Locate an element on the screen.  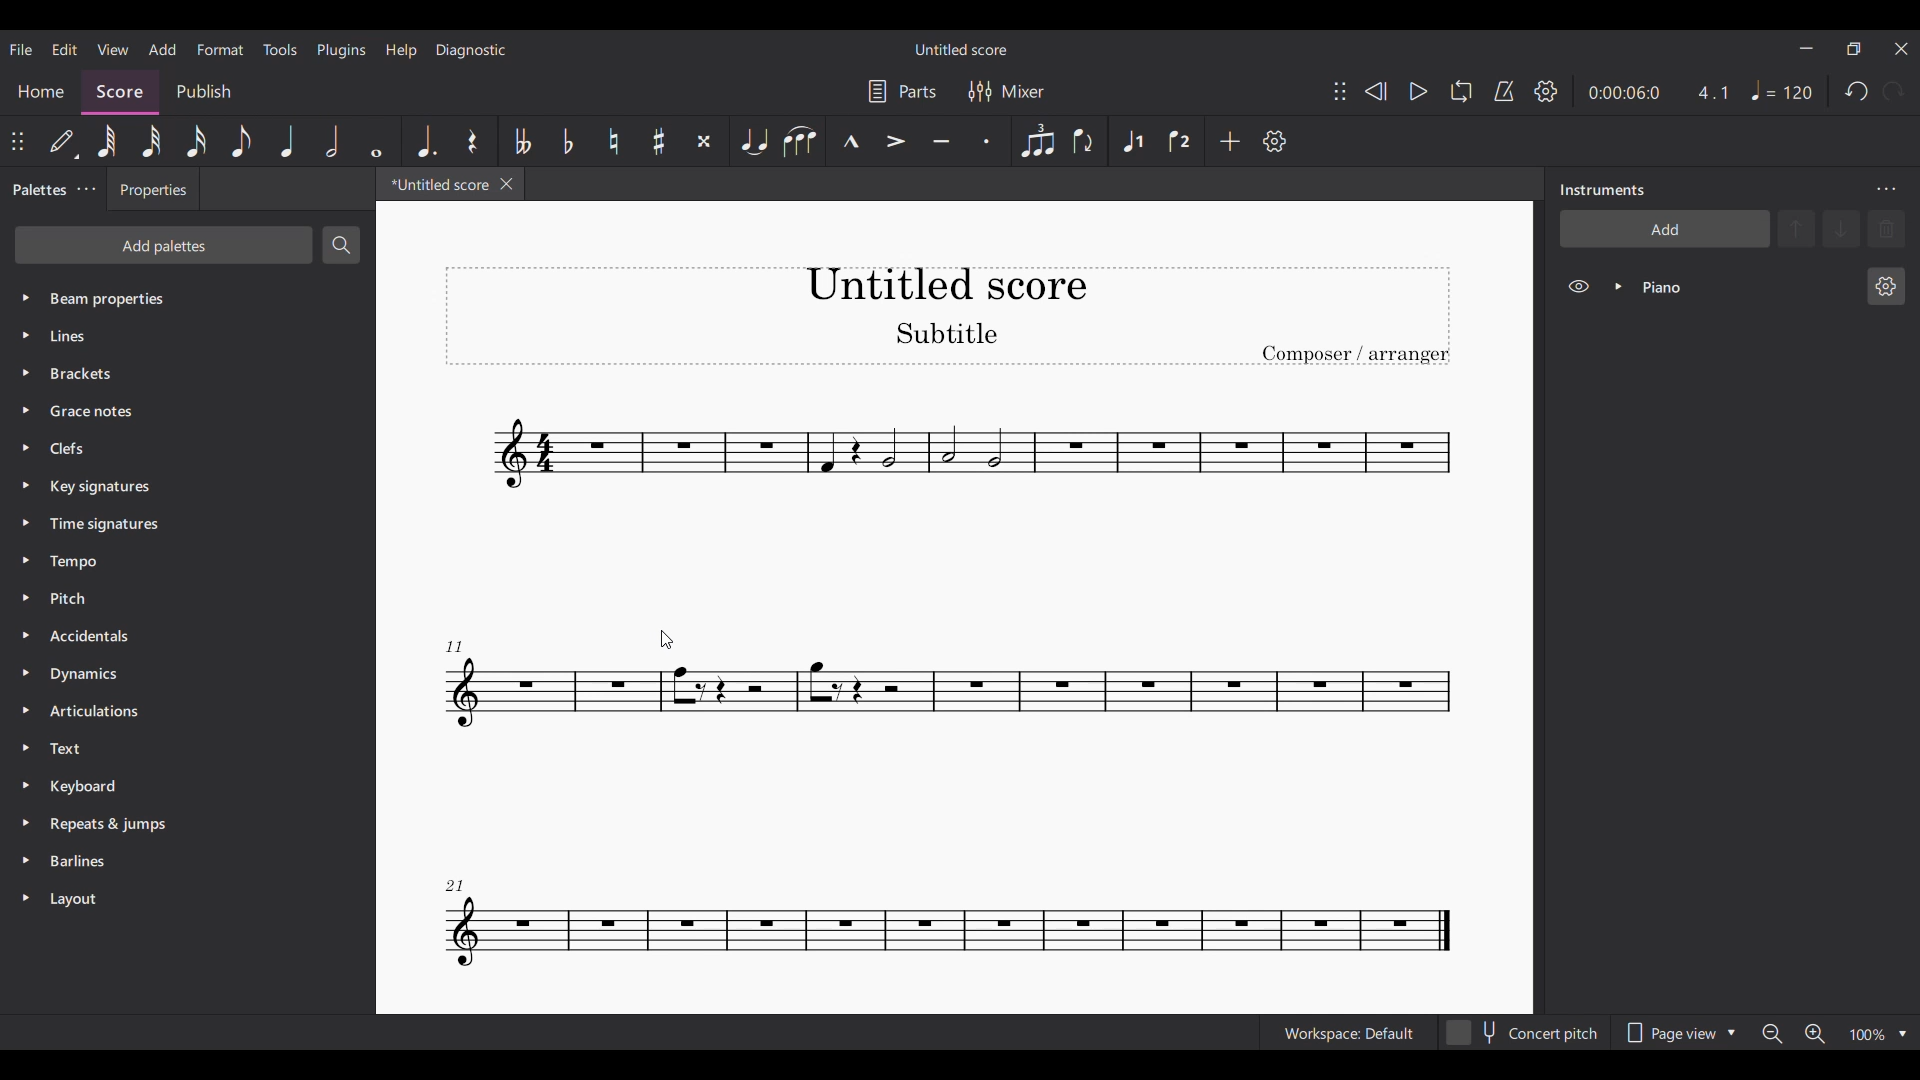
16th note is located at coordinates (195, 141).